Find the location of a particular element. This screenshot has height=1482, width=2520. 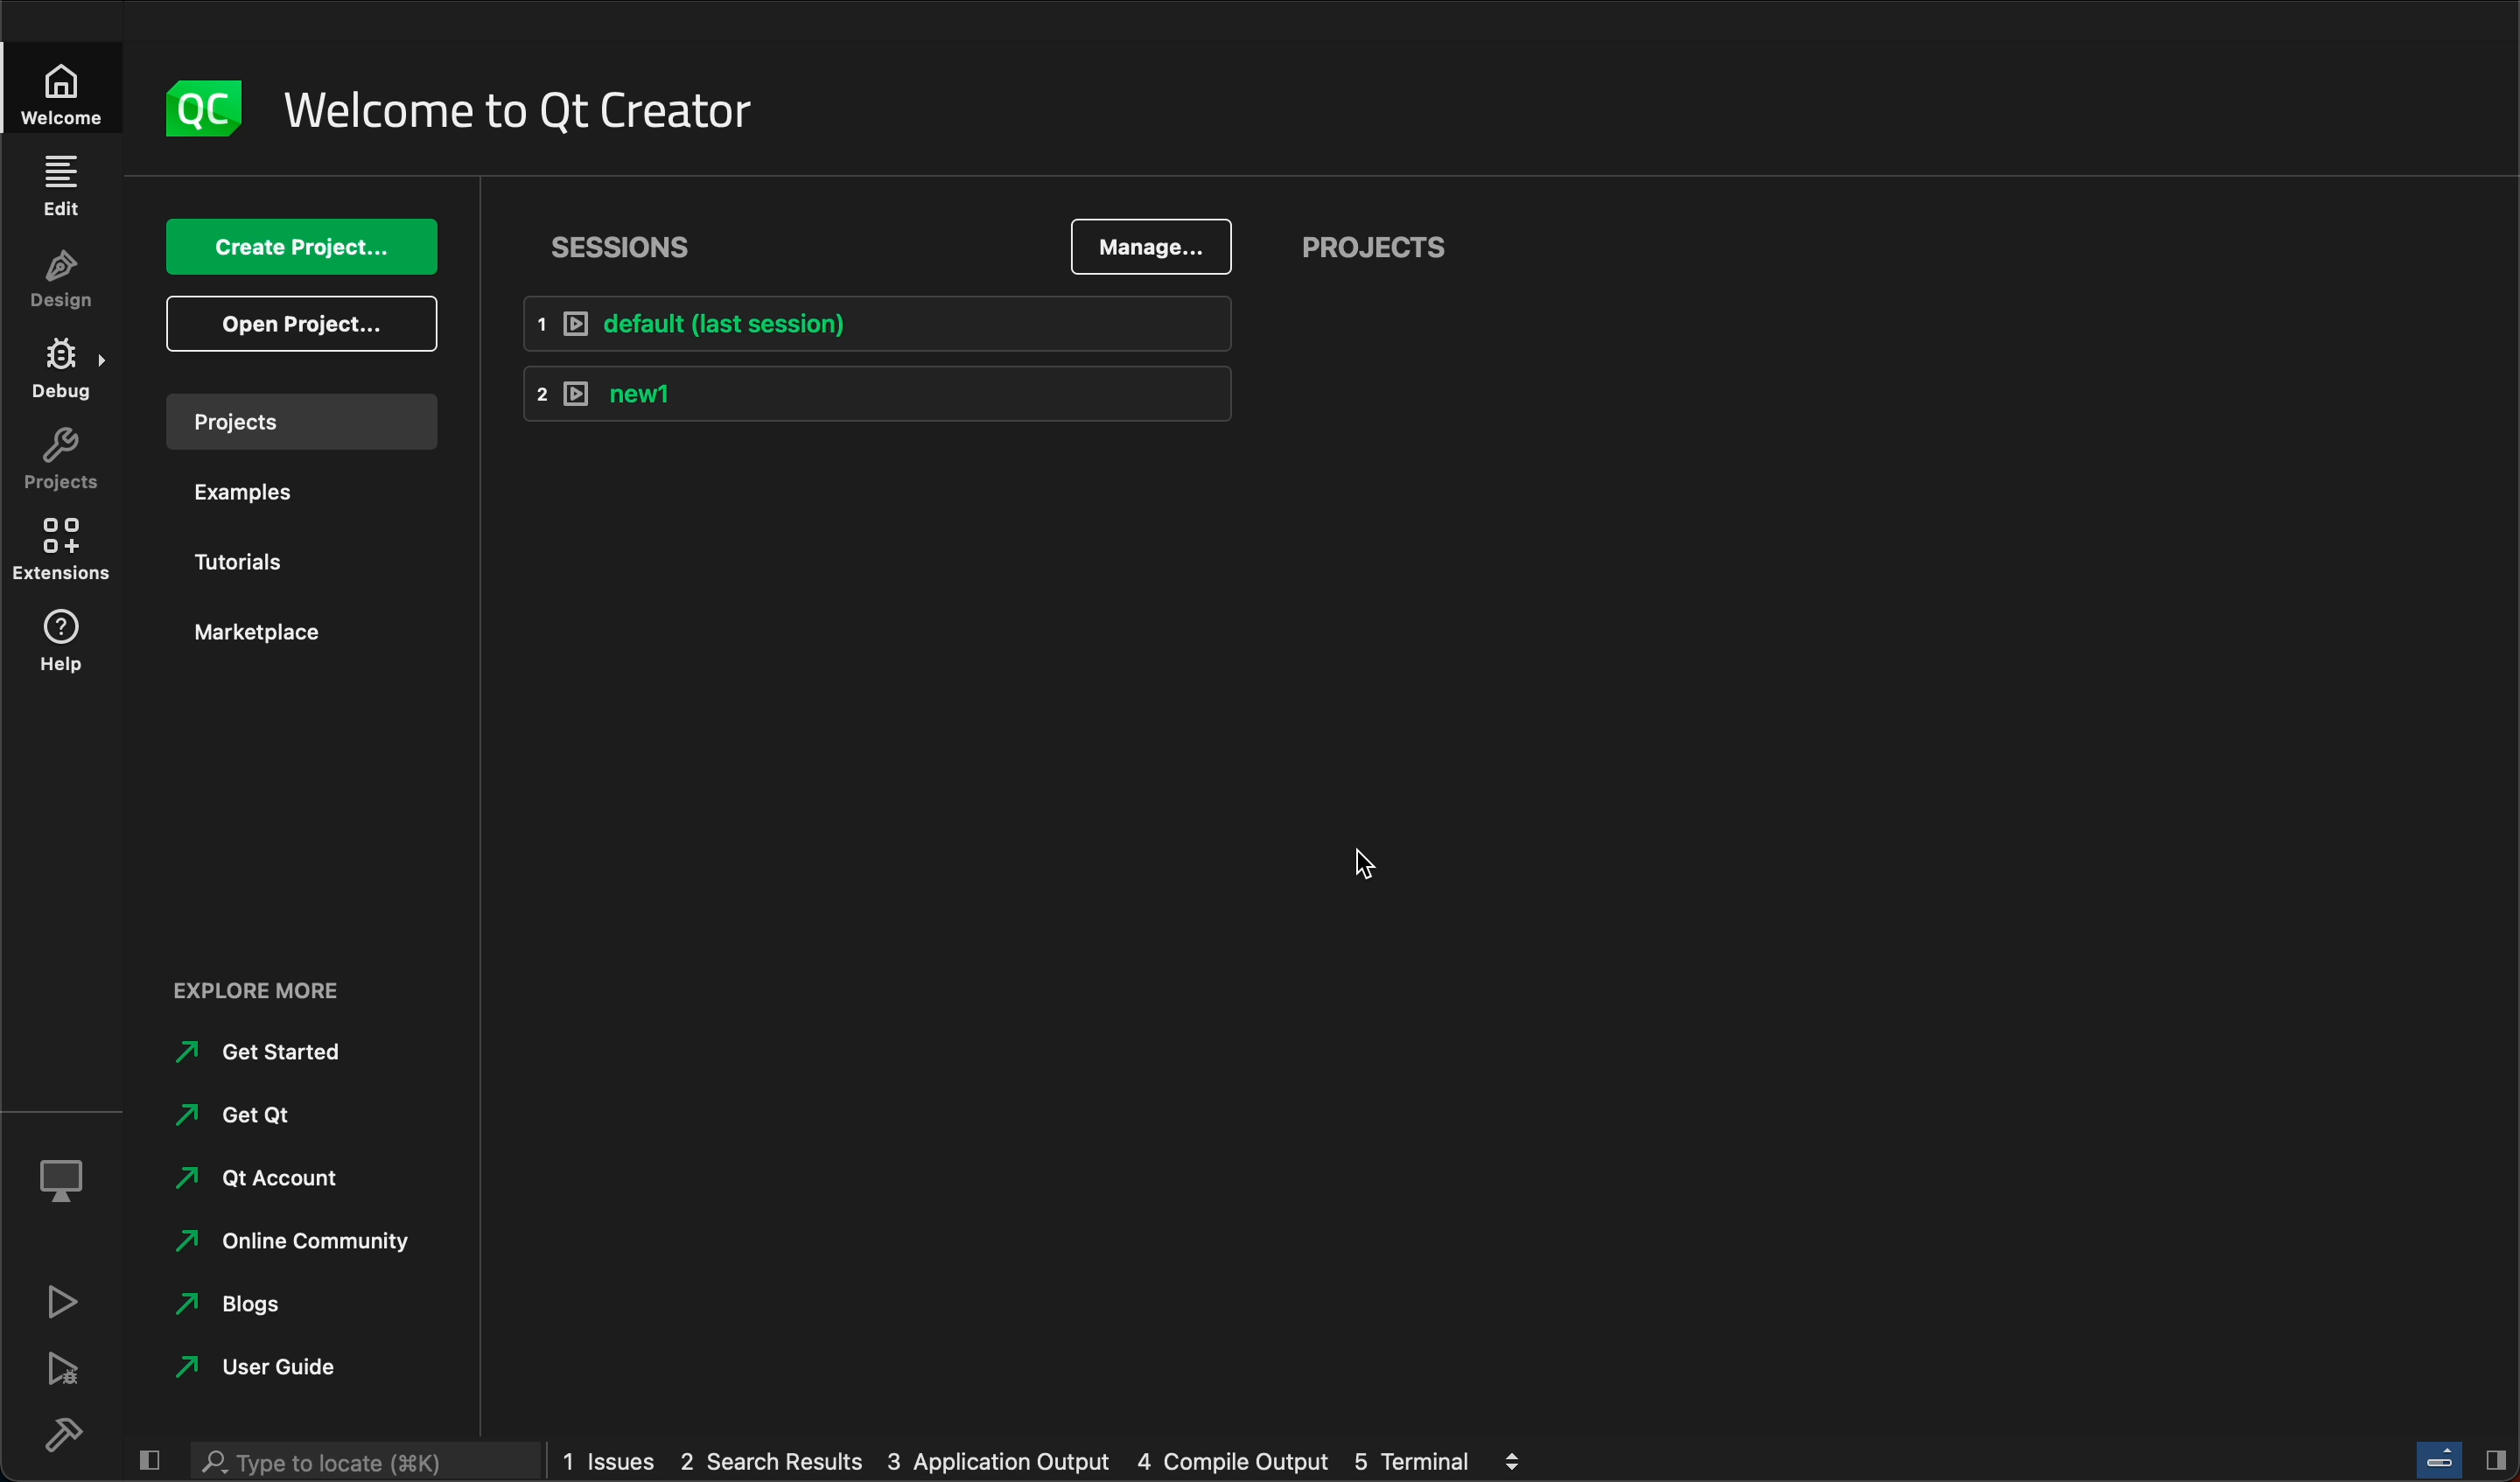

edit is located at coordinates (62, 185).